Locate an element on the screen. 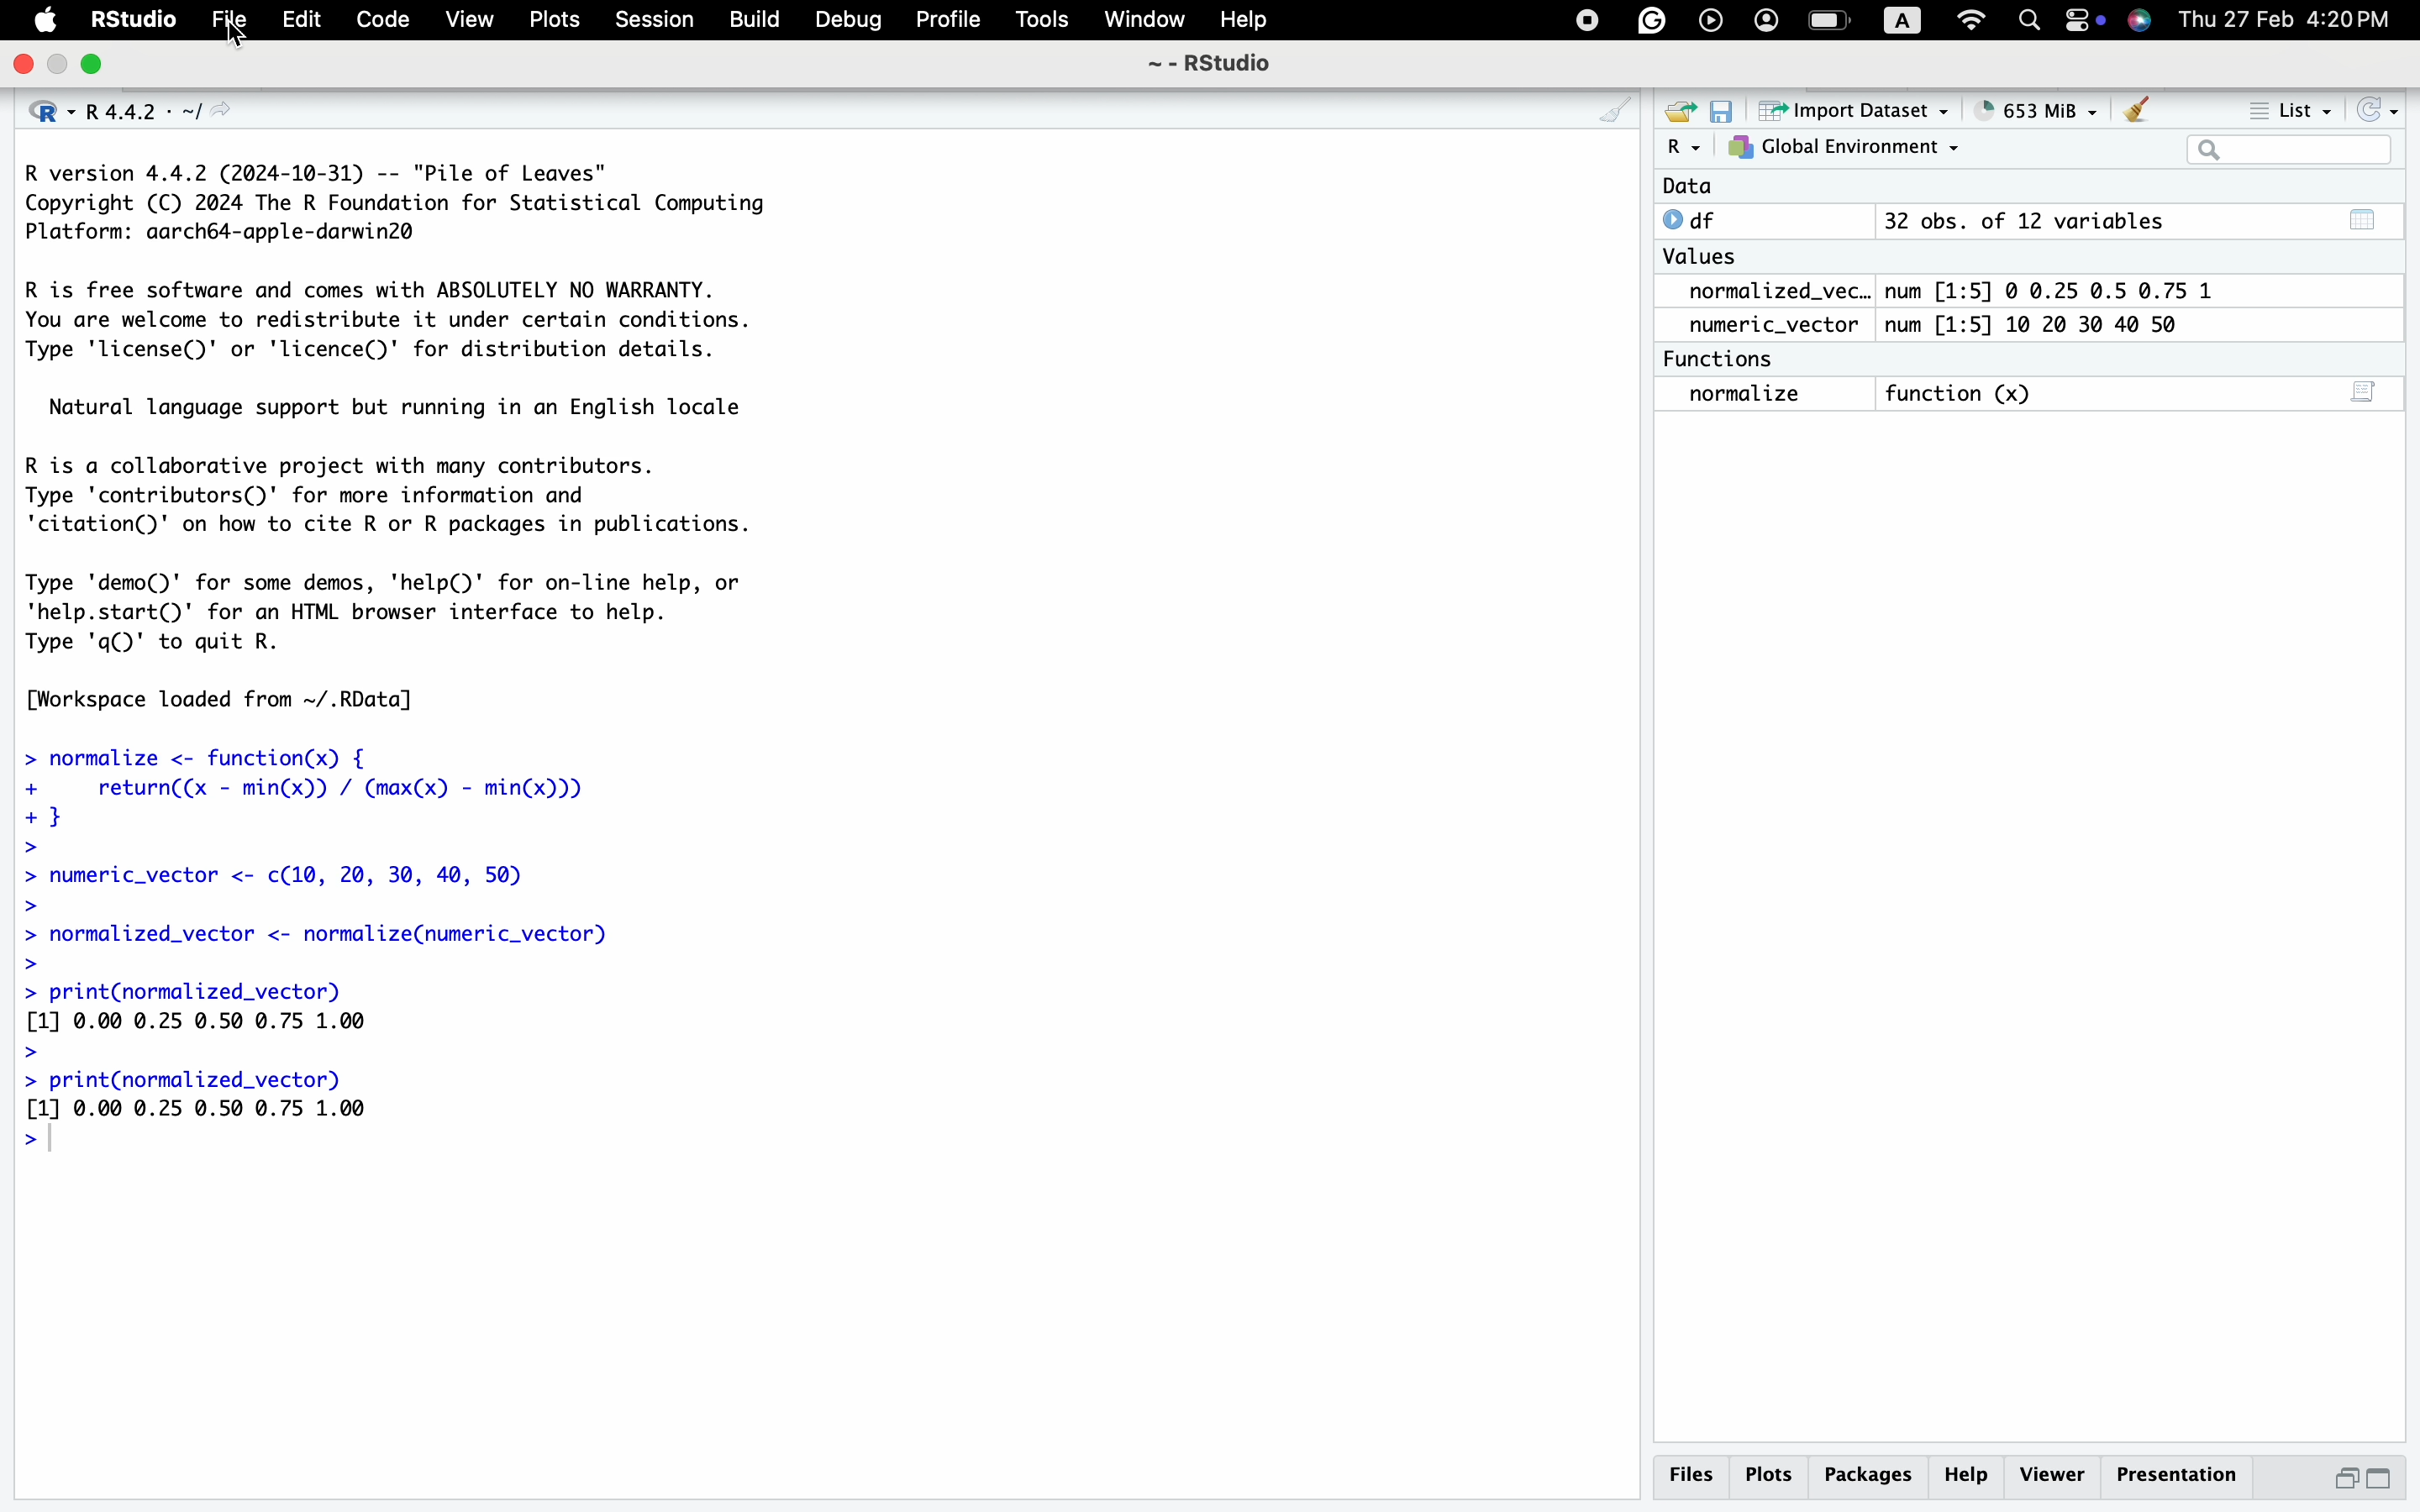  List is located at coordinates (2295, 113).